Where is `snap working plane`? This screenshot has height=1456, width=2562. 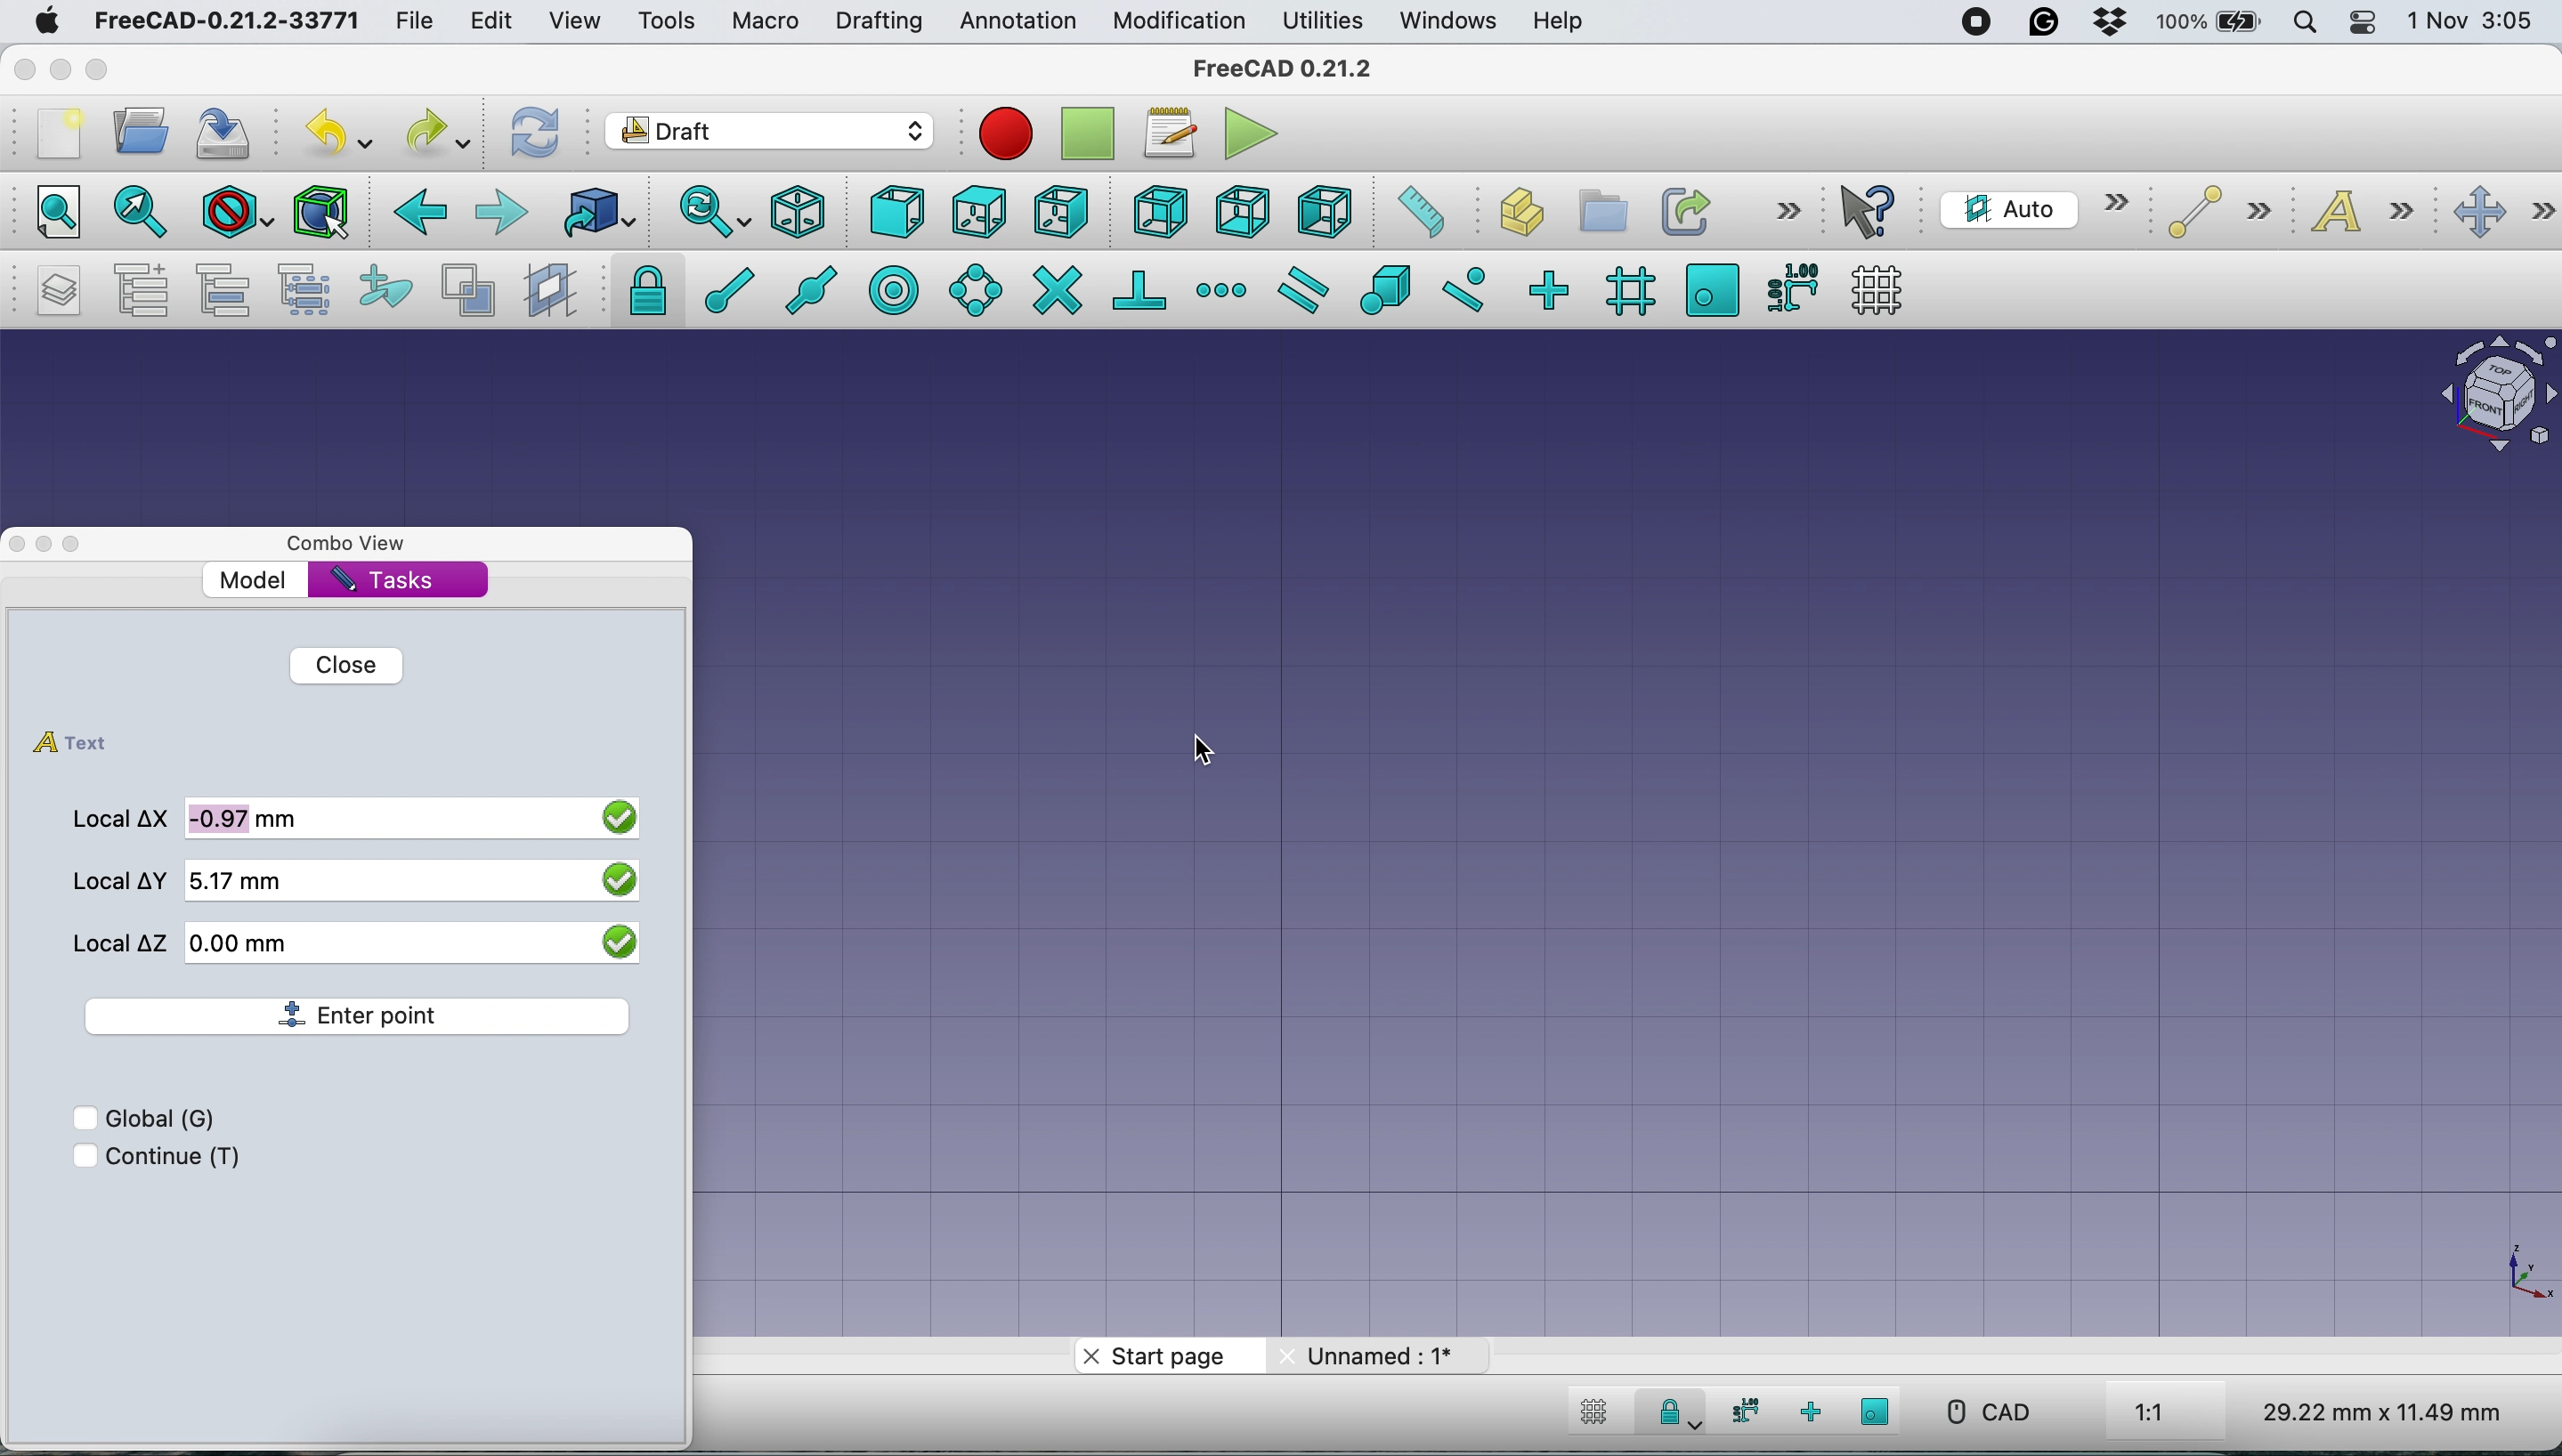
snap working plane is located at coordinates (1709, 288).